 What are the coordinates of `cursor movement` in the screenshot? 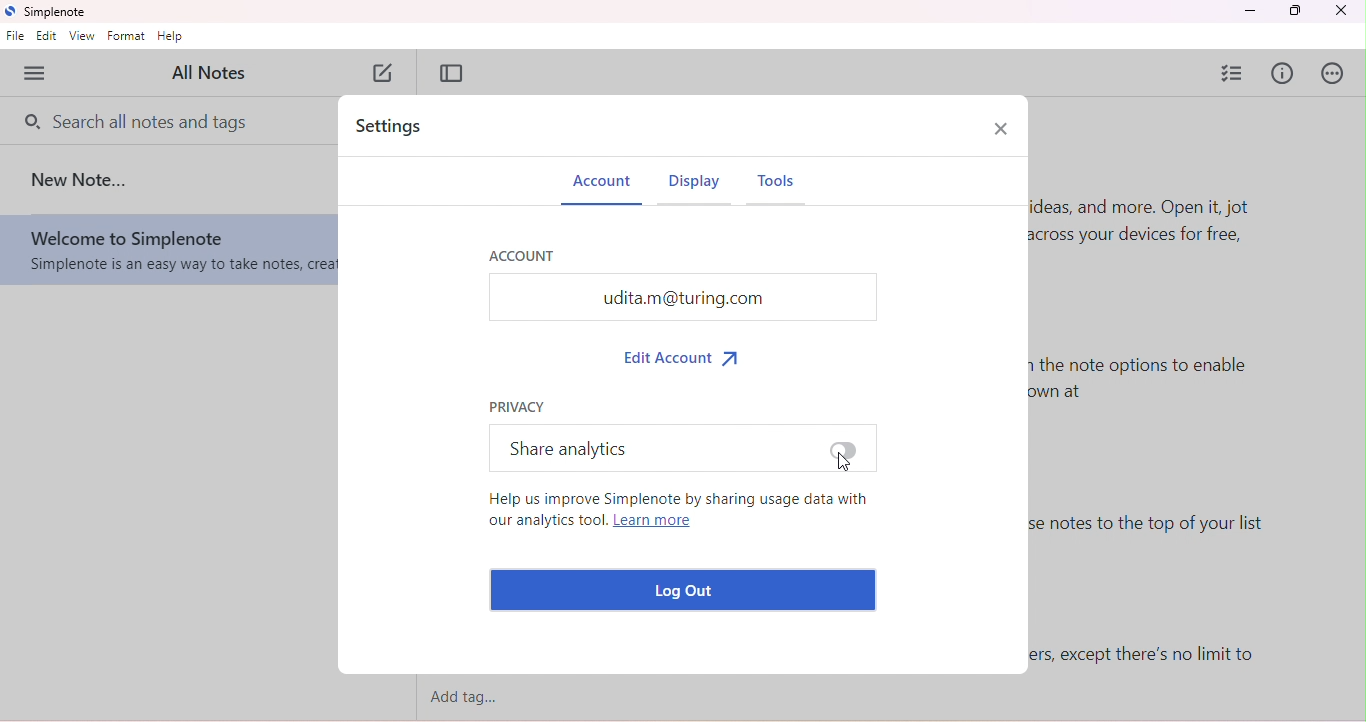 It's located at (848, 463).